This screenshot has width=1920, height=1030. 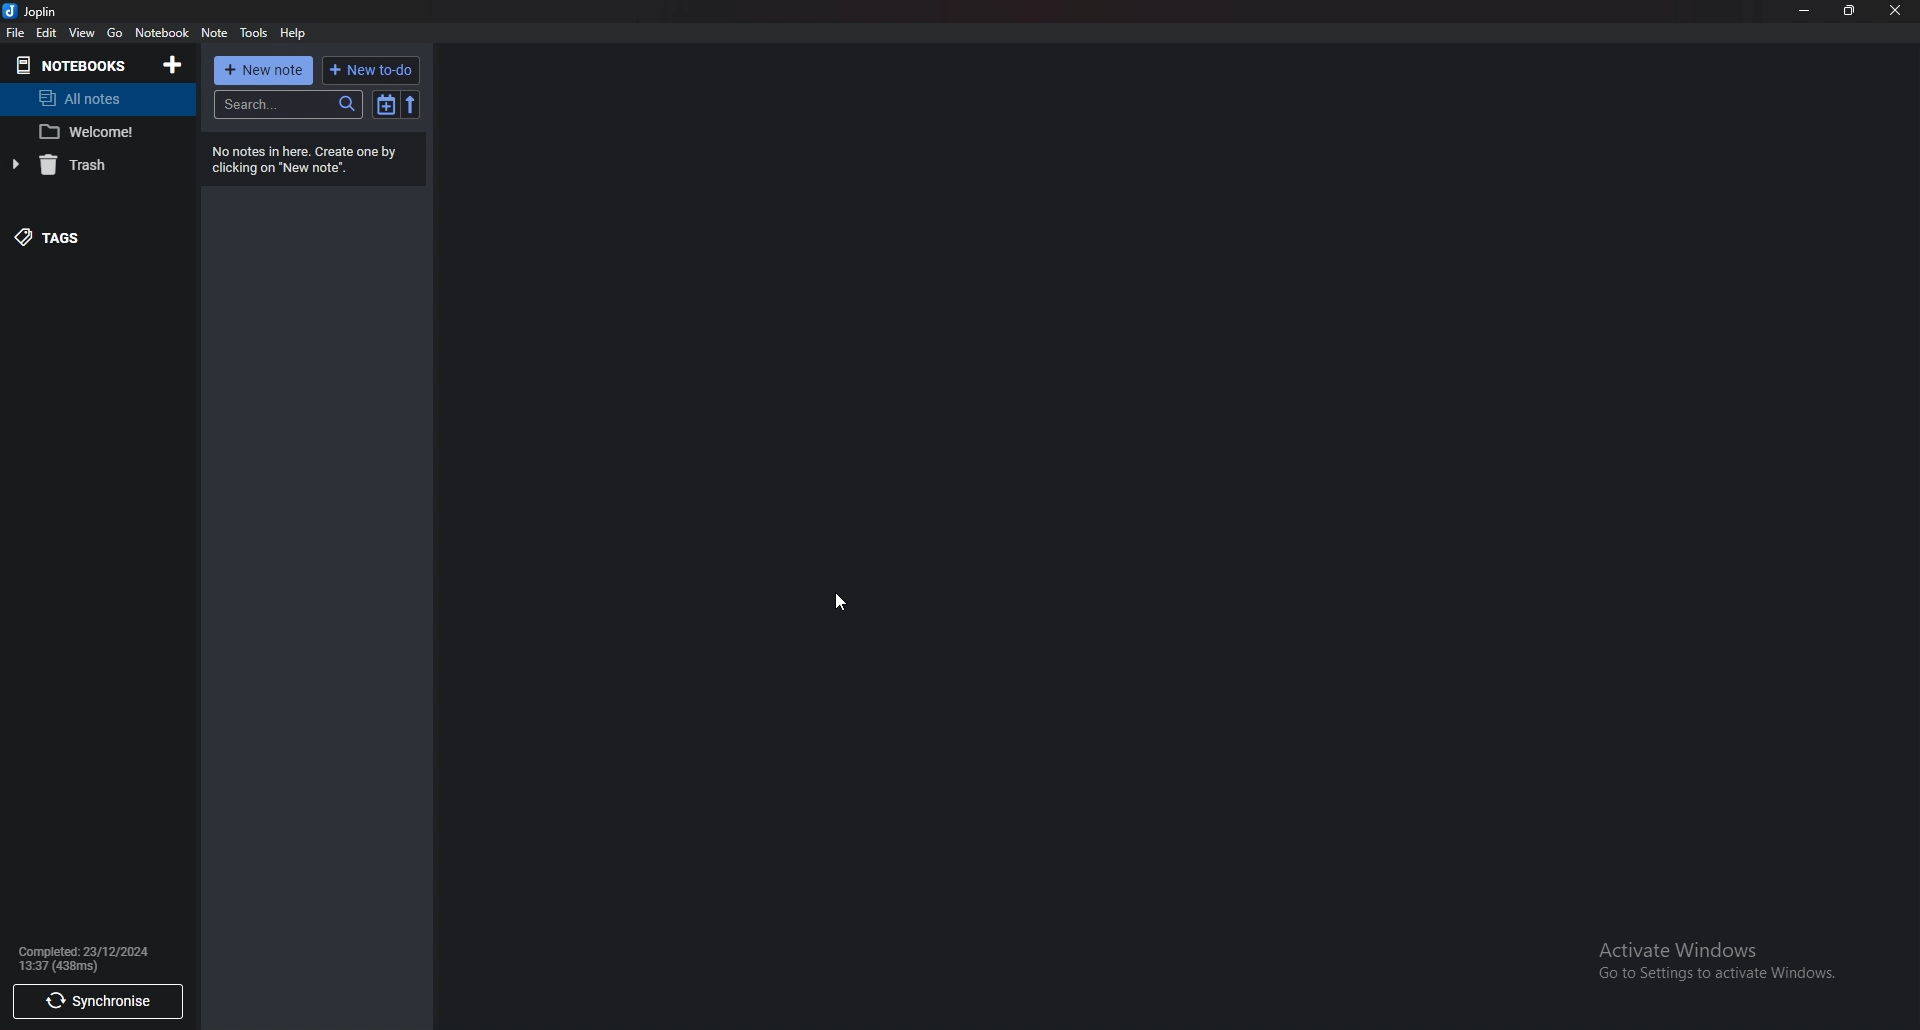 What do you see at coordinates (255, 34) in the screenshot?
I see `Tools` at bounding box center [255, 34].